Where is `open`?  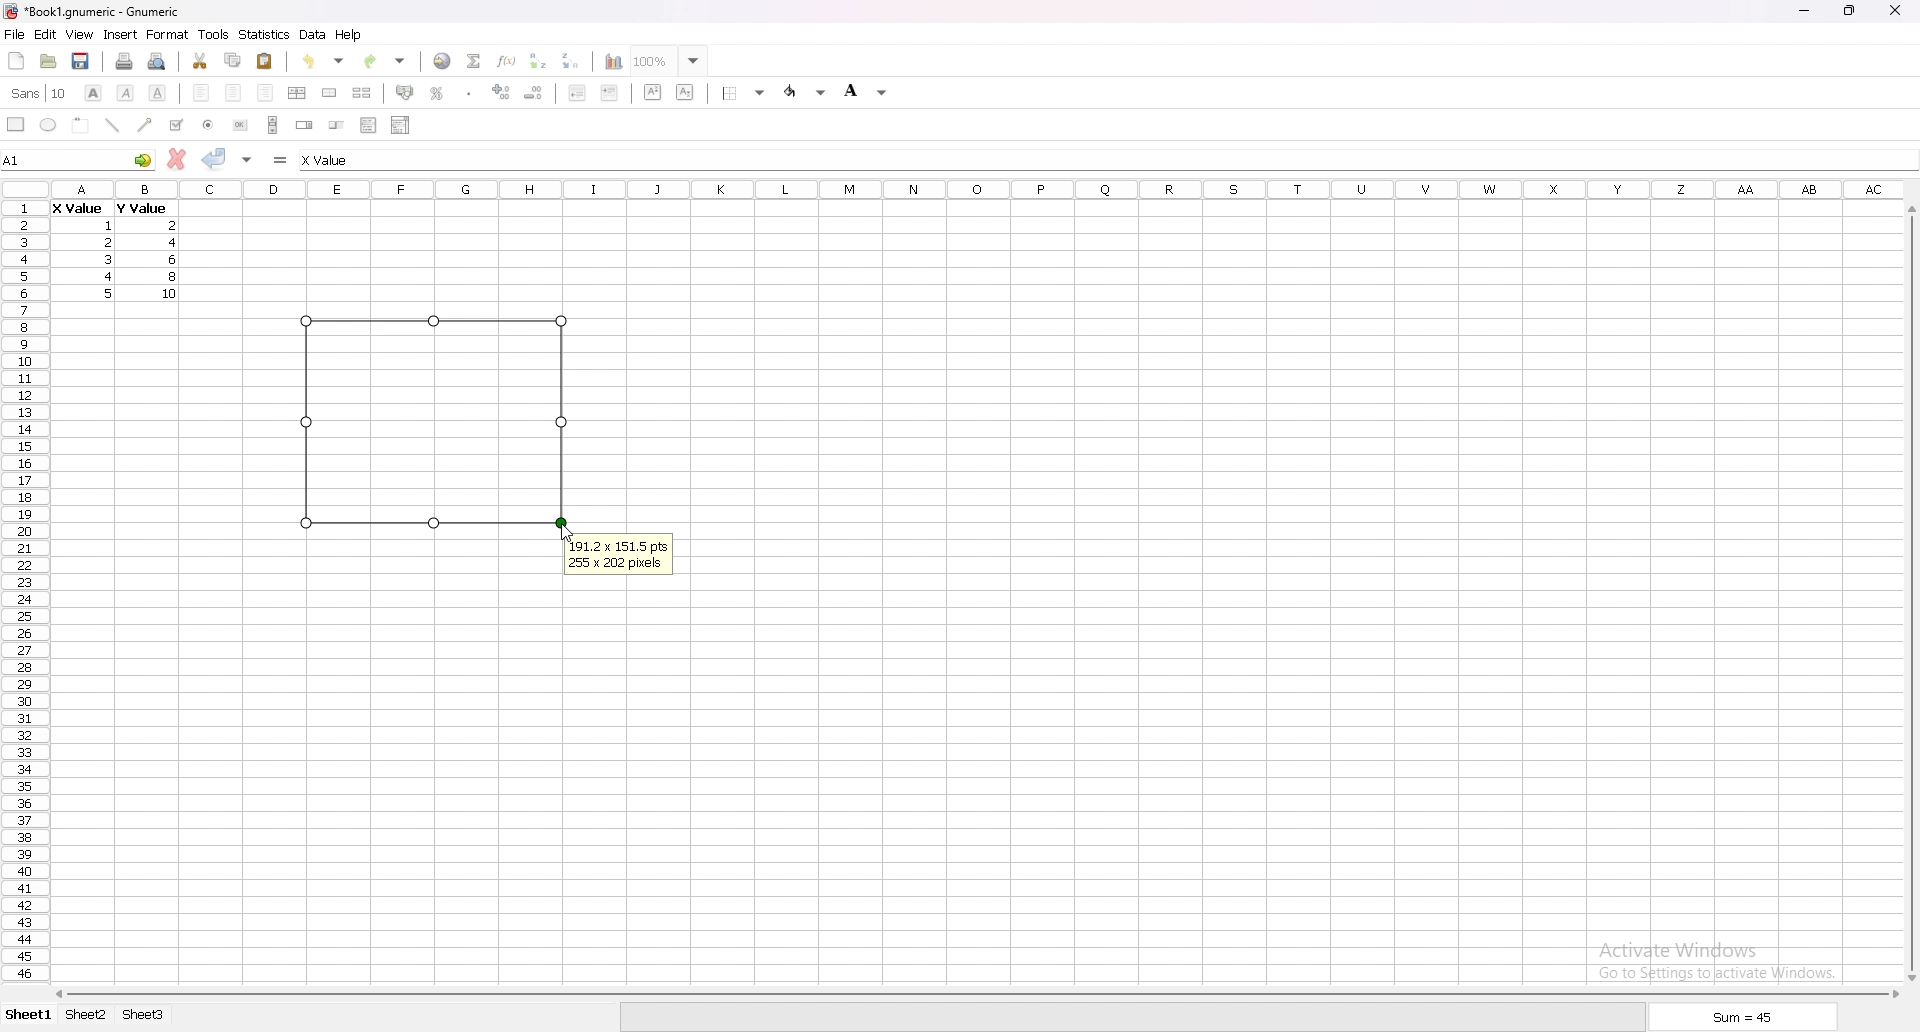
open is located at coordinates (48, 61).